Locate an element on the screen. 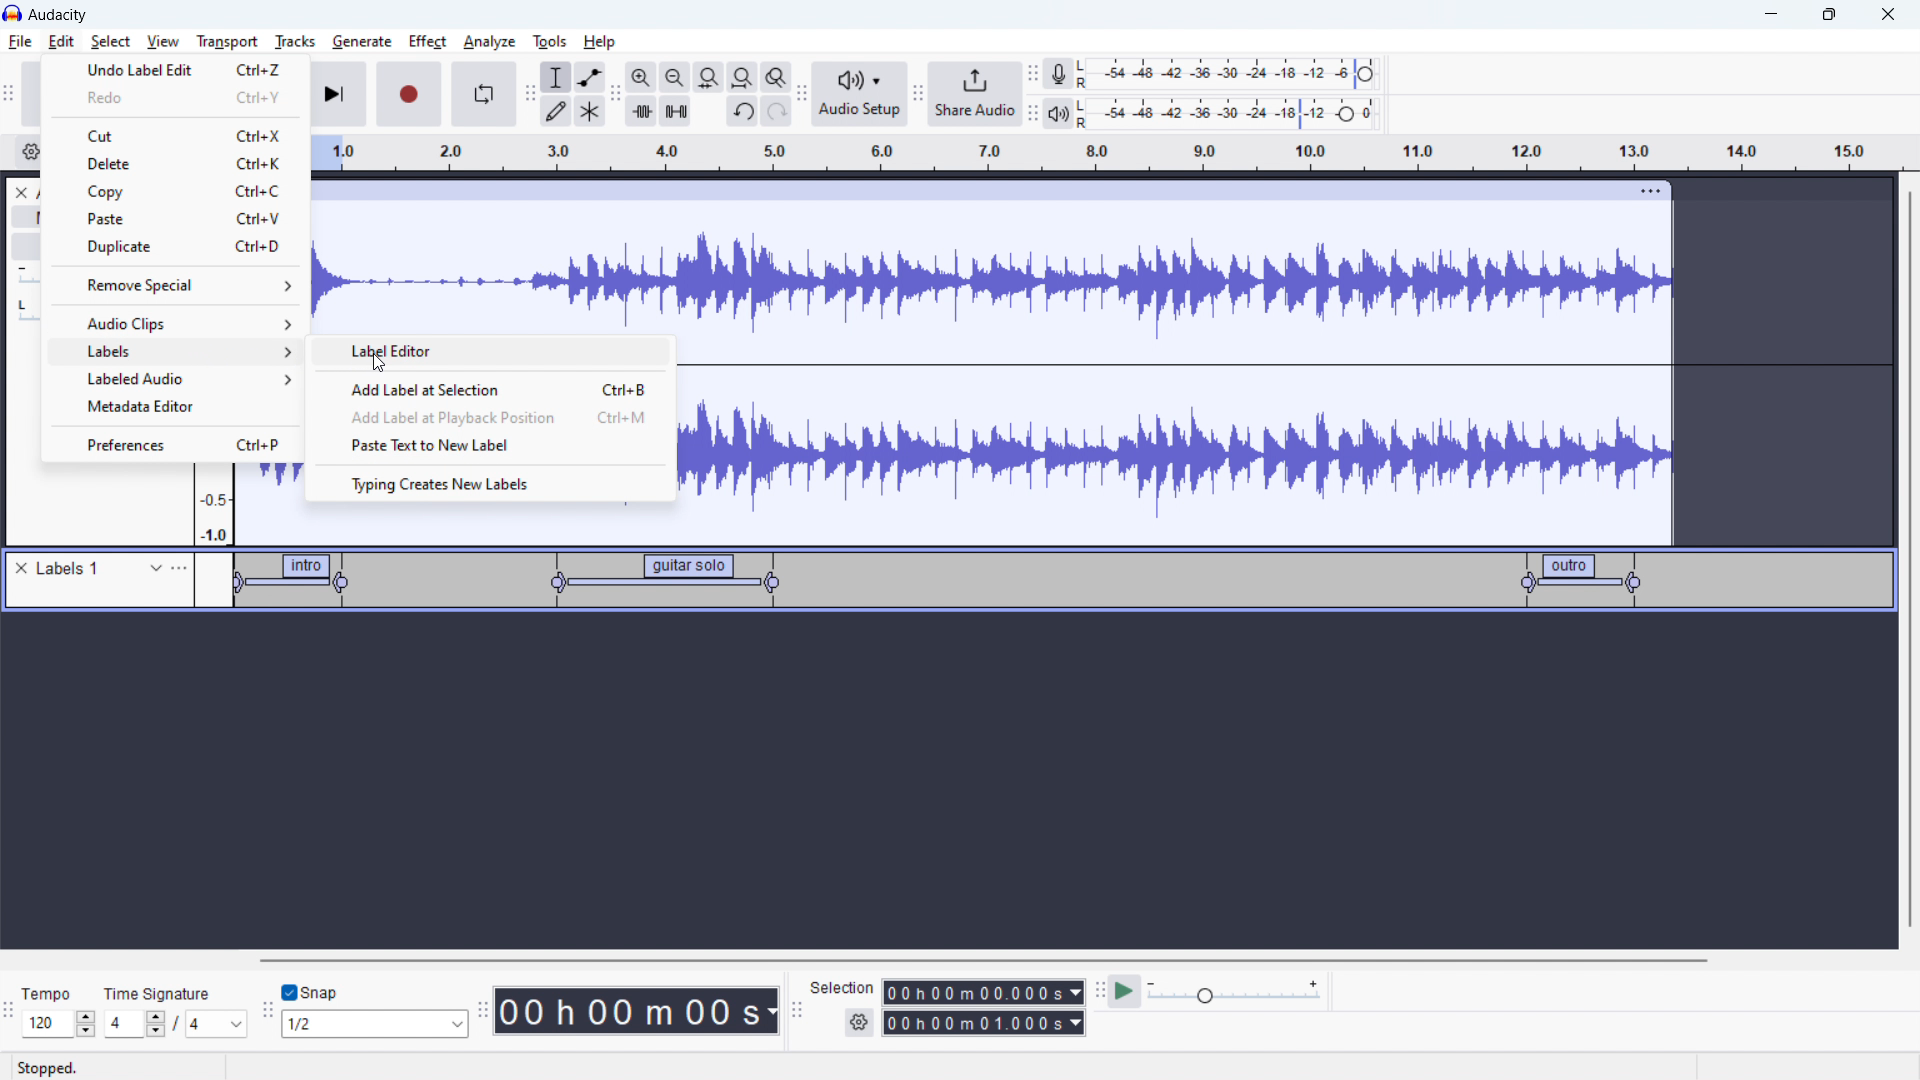  audio setup toolbar is located at coordinates (801, 94).